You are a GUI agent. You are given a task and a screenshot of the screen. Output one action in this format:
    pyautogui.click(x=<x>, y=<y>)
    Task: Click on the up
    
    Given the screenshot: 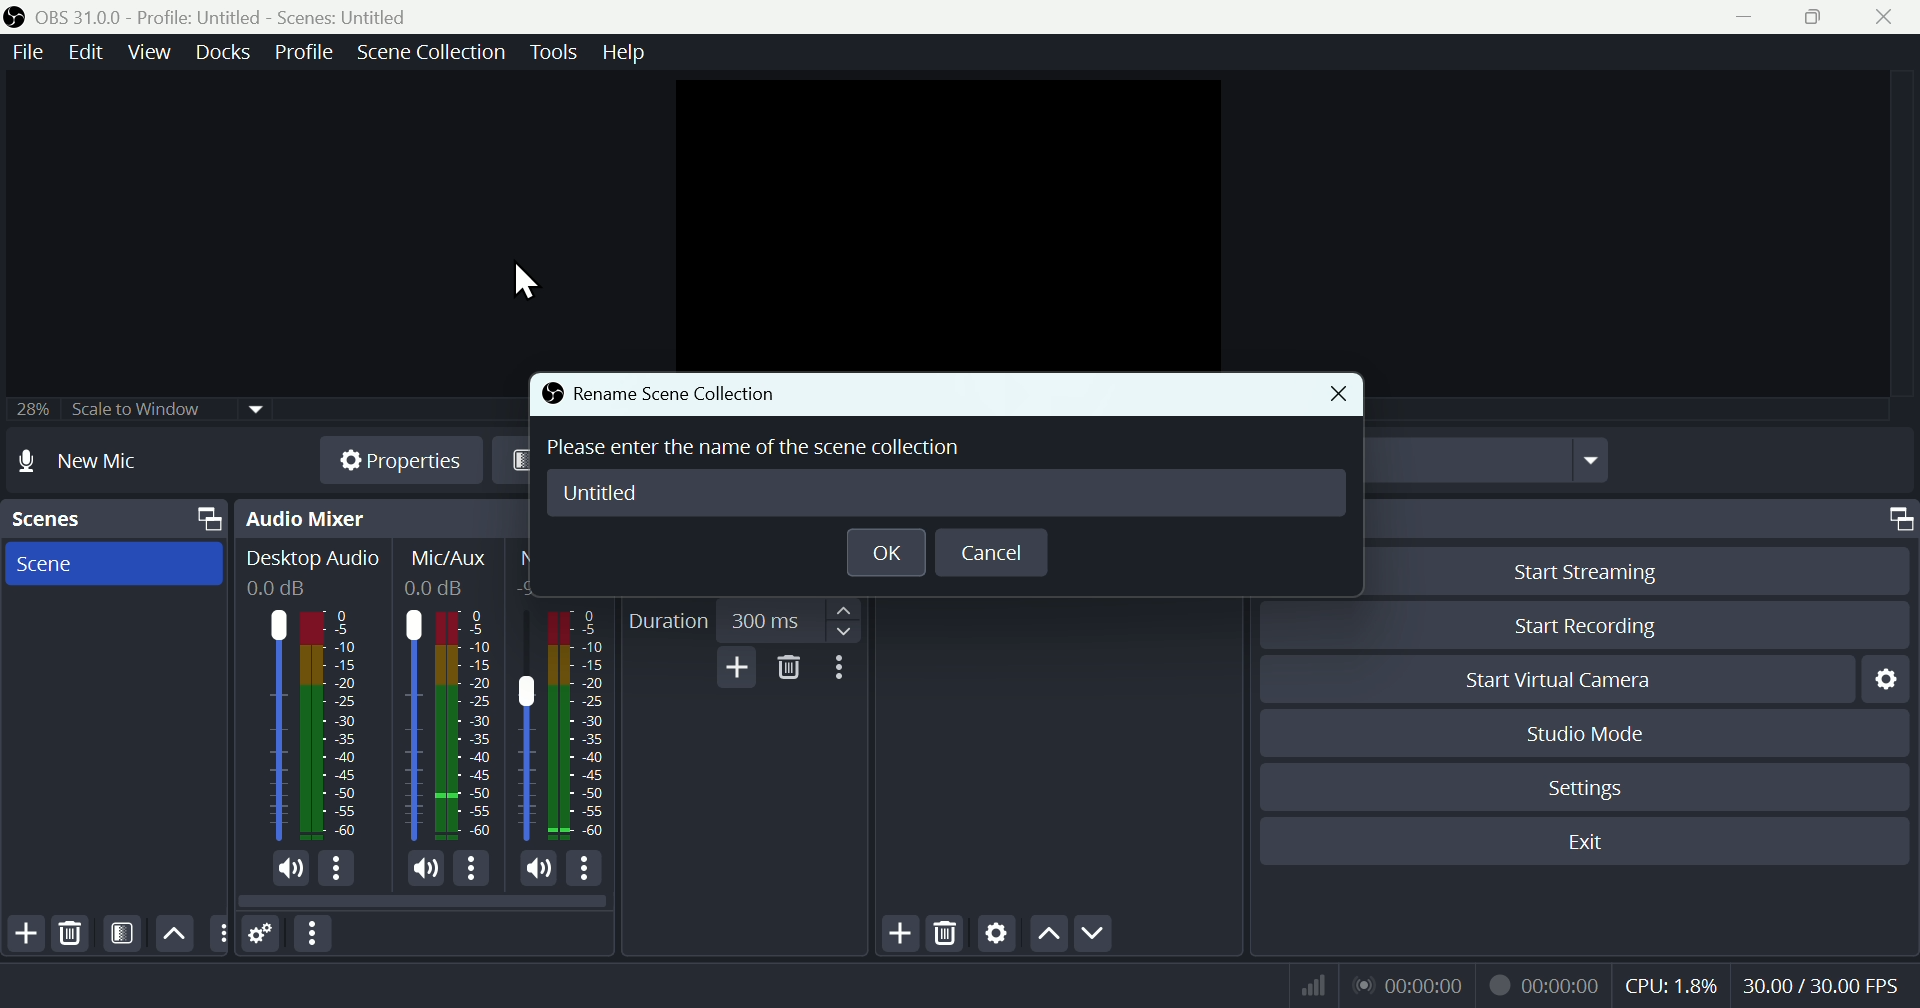 What is the action you would take?
    pyautogui.click(x=1047, y=936)
    